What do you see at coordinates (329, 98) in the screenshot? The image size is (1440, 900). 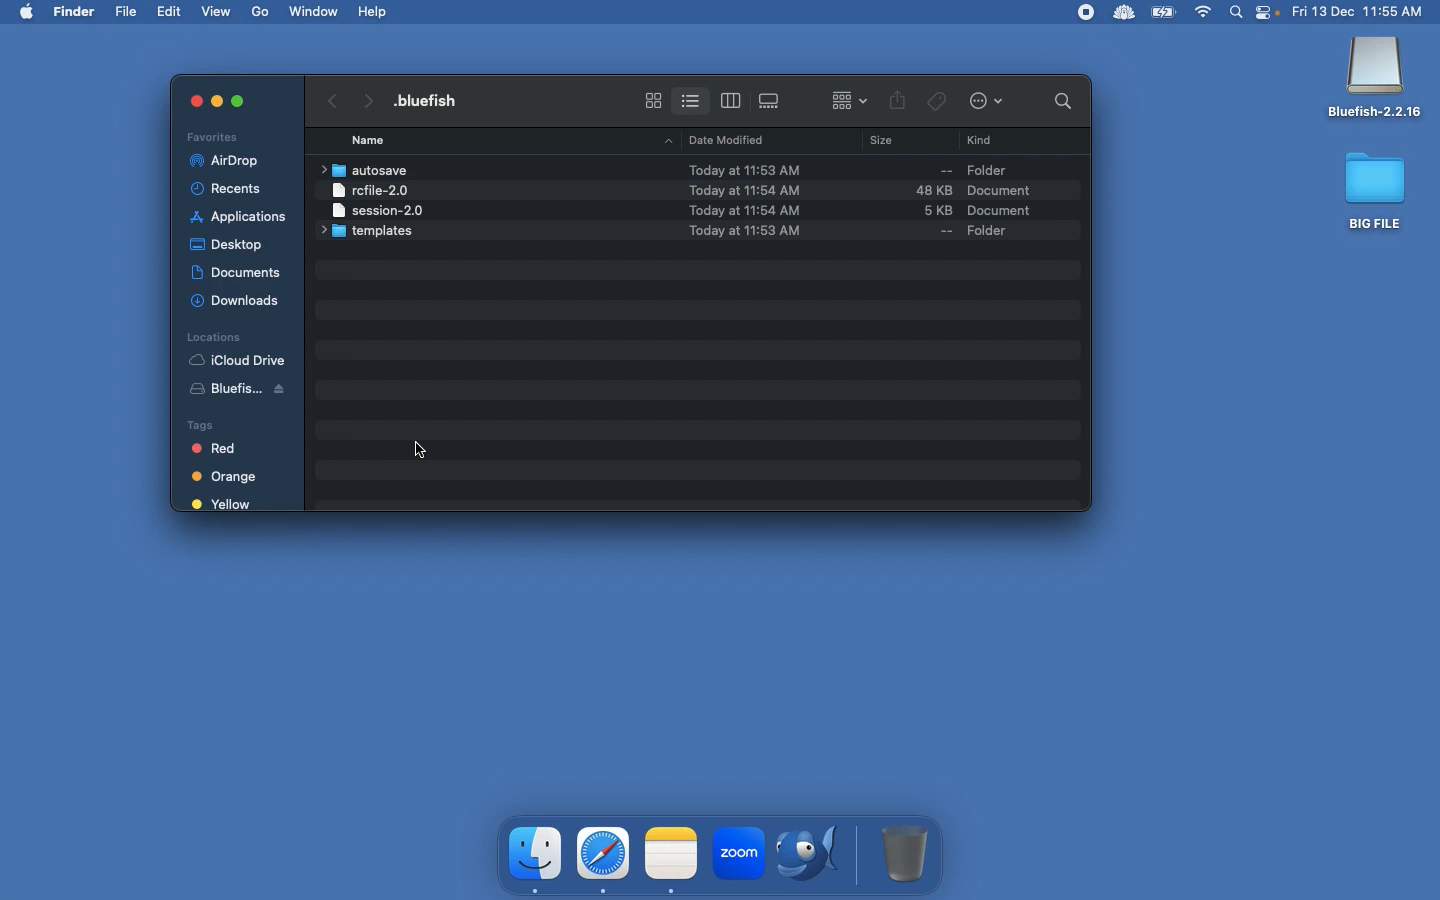 I see `go back` at bounding box center [329, 98].